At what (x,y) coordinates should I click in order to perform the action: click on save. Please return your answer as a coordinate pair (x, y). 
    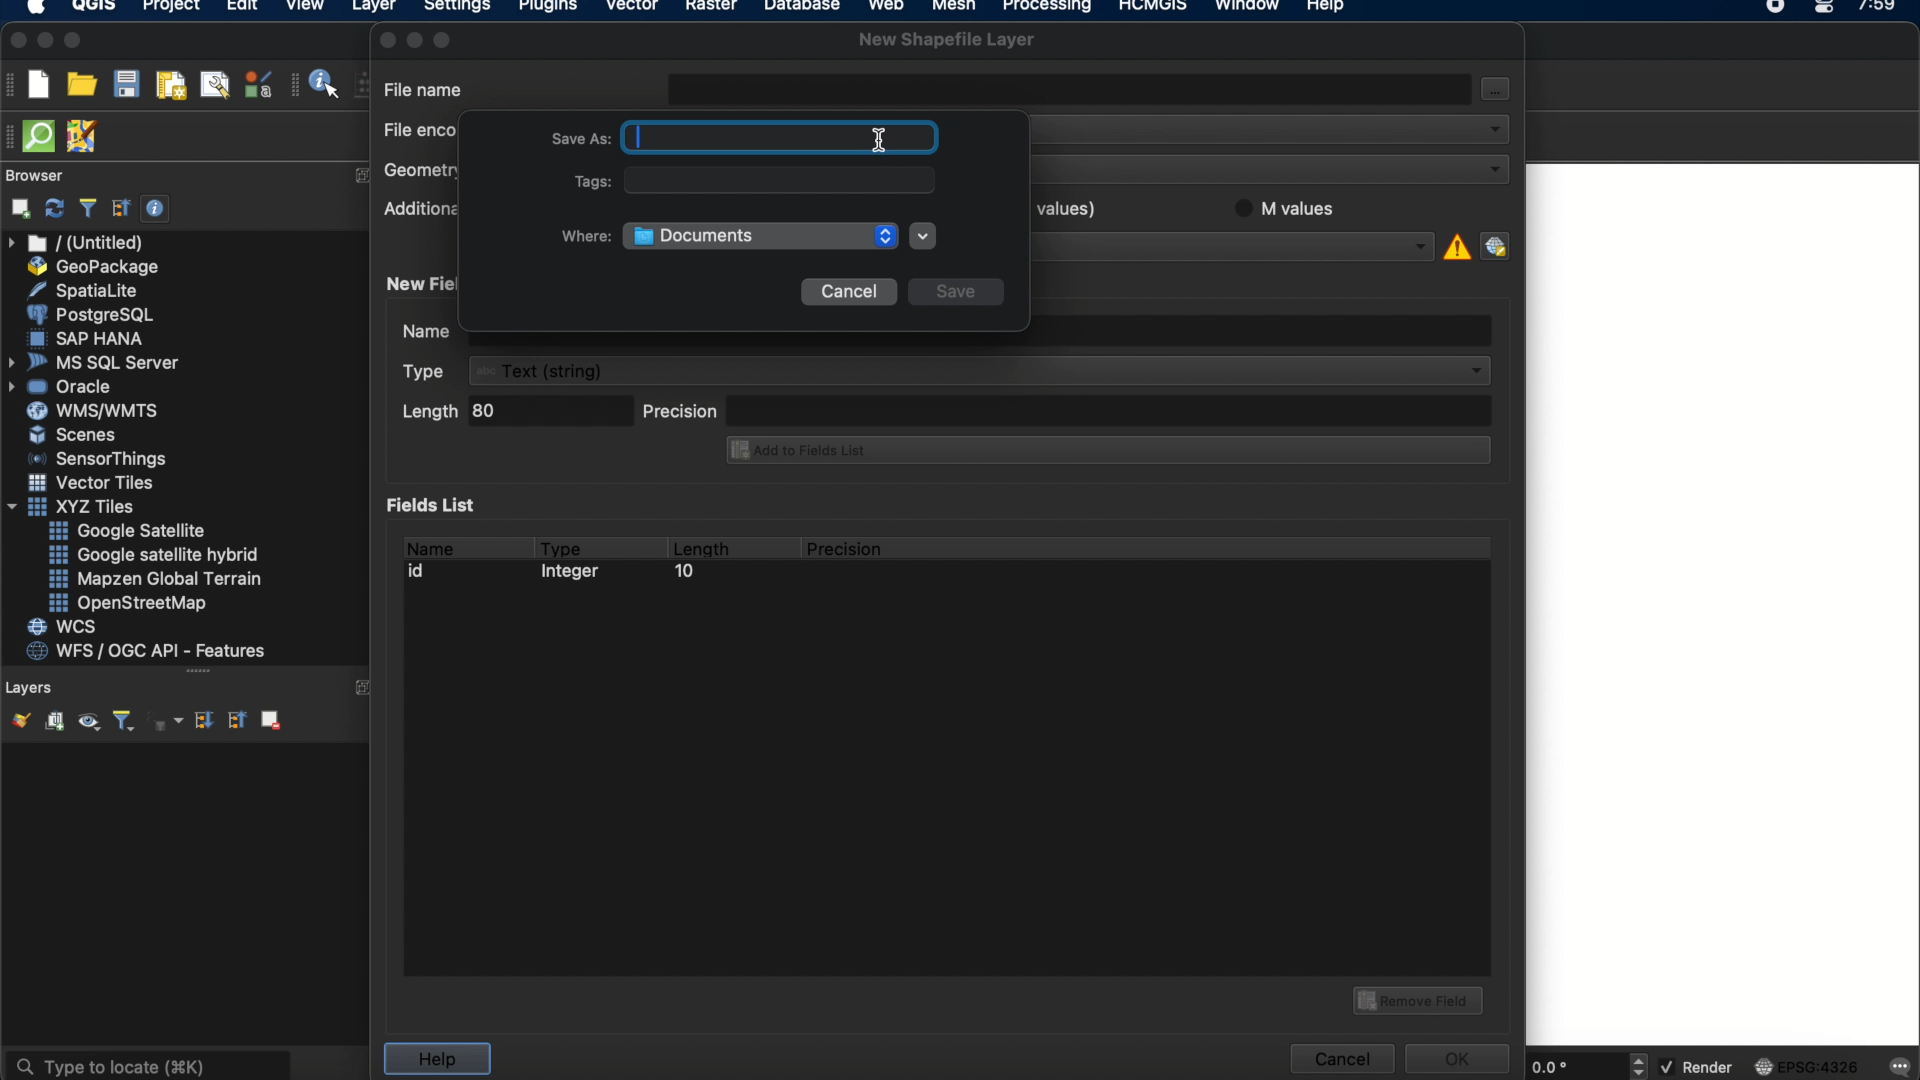
    Looking at the image, I should click on (957, 294).